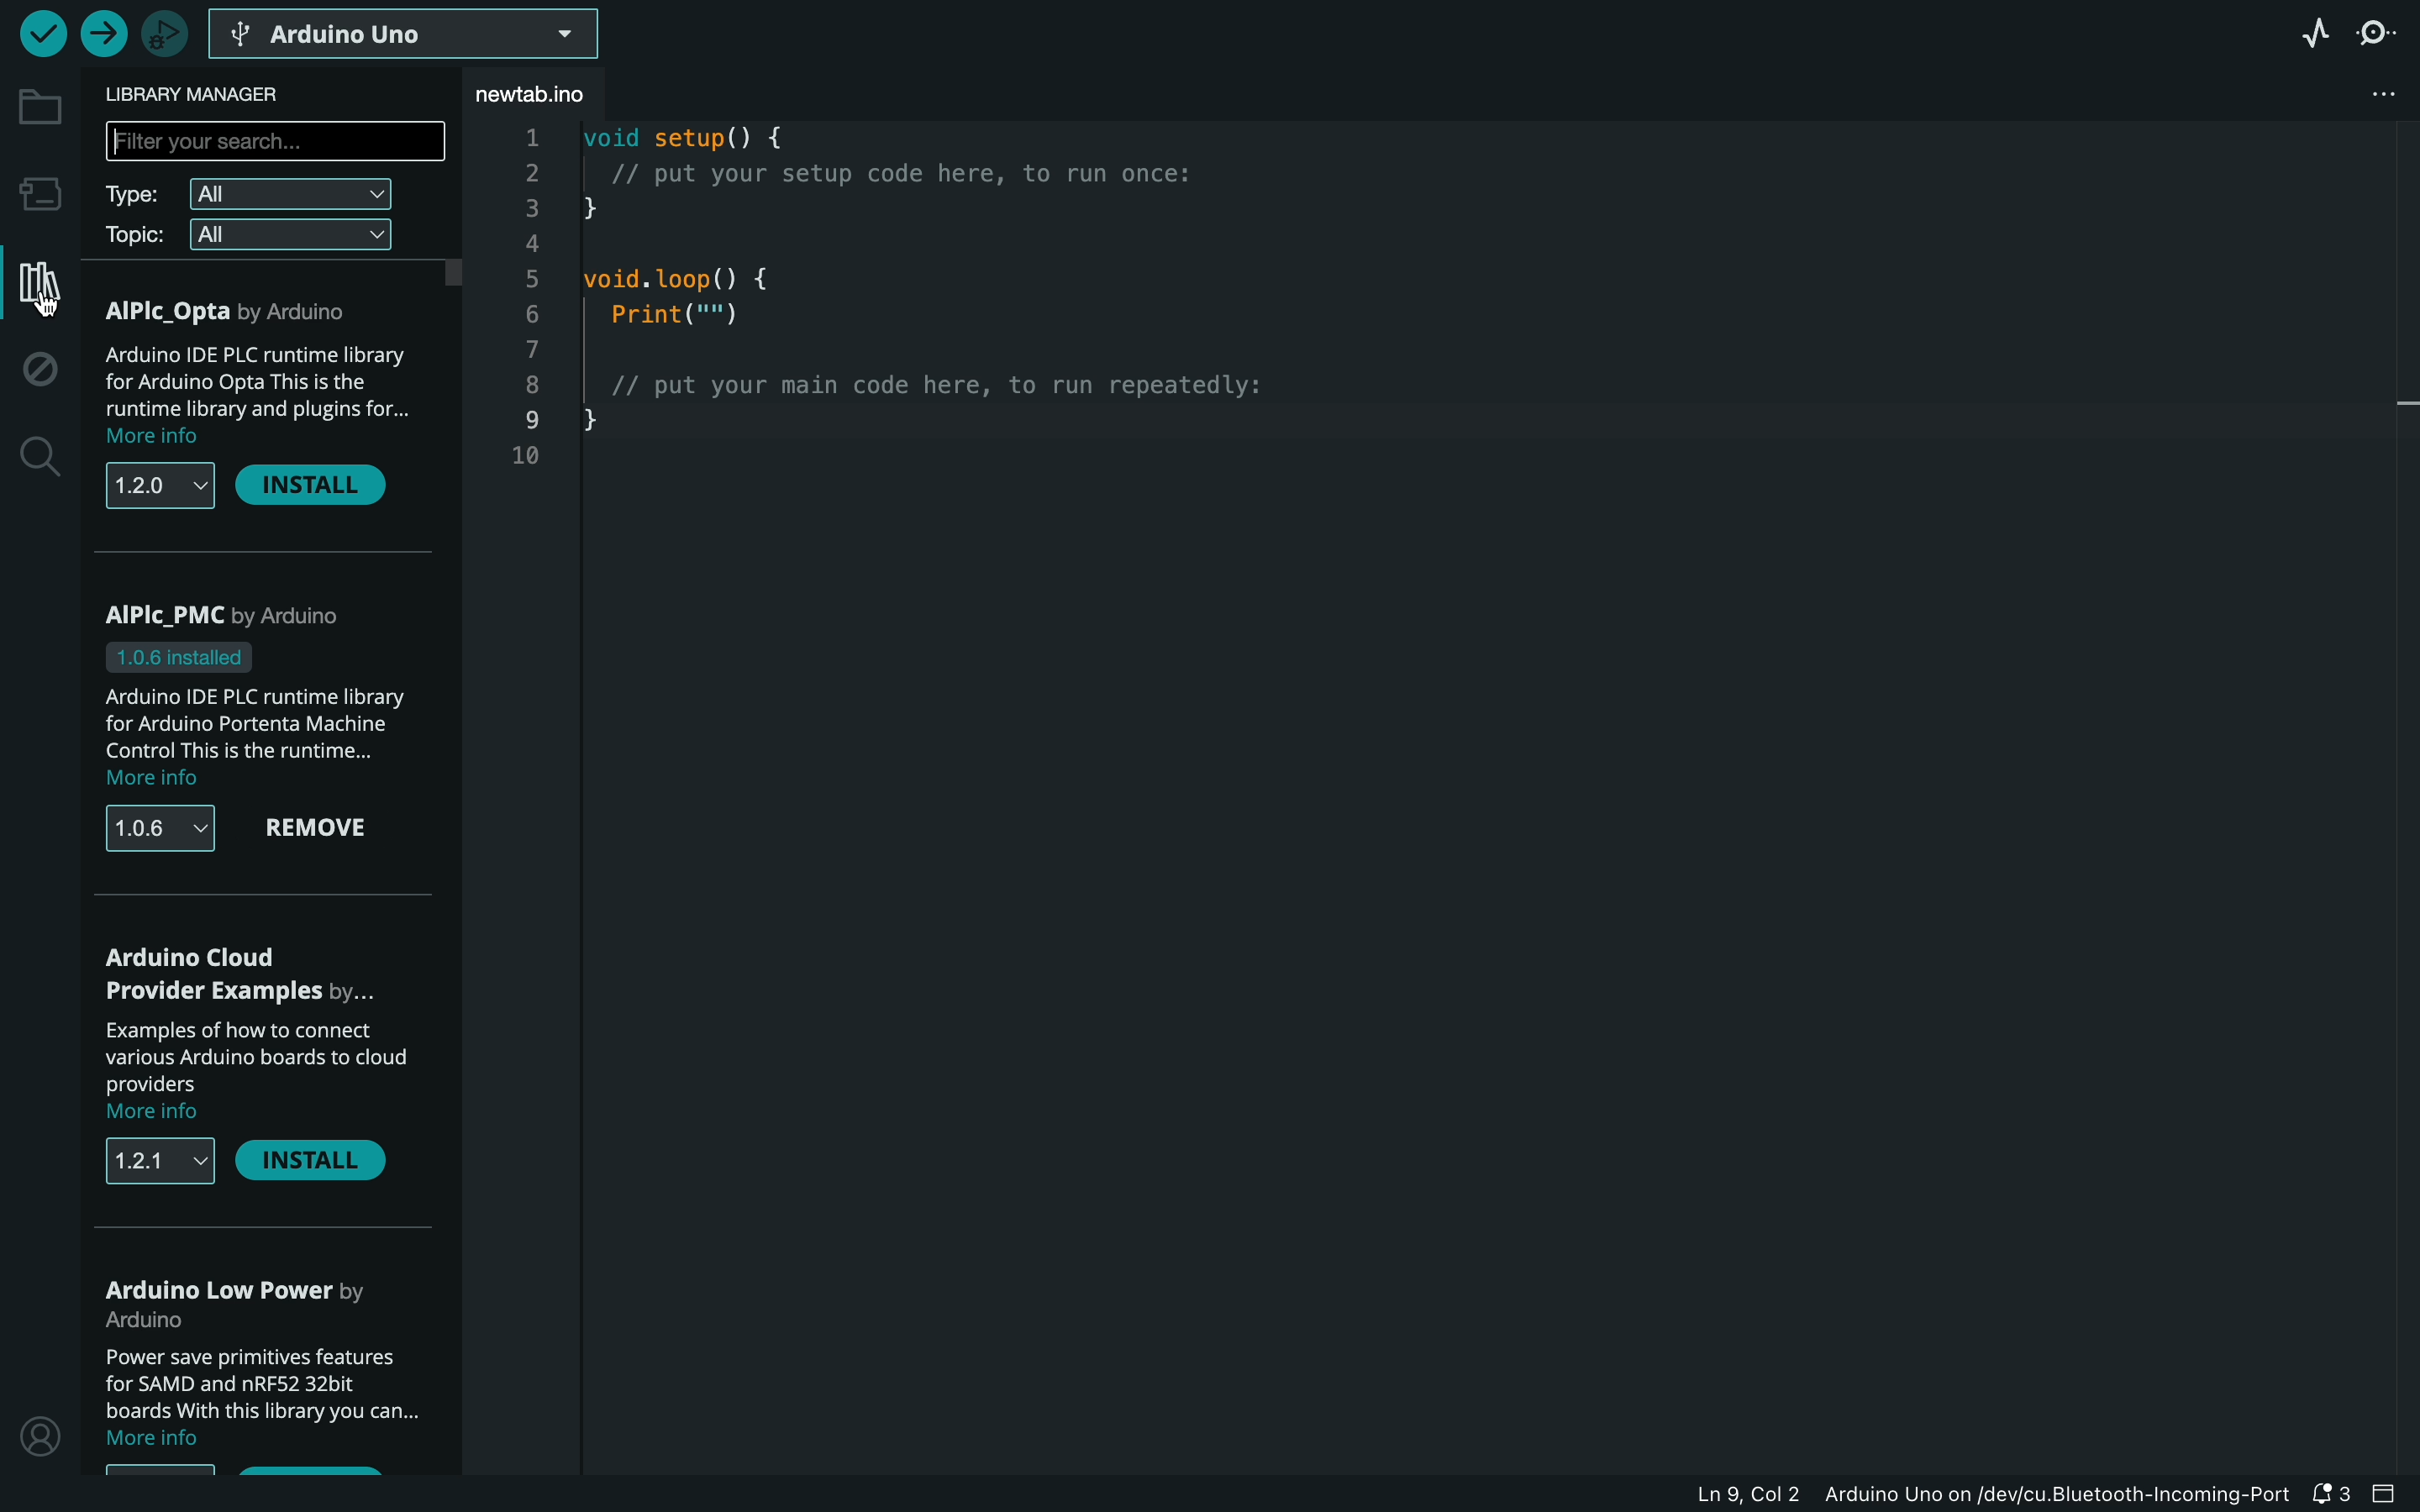 This screenshot has height=1512, width=2420. I want to click on arduino low power, so click(244, 1302).